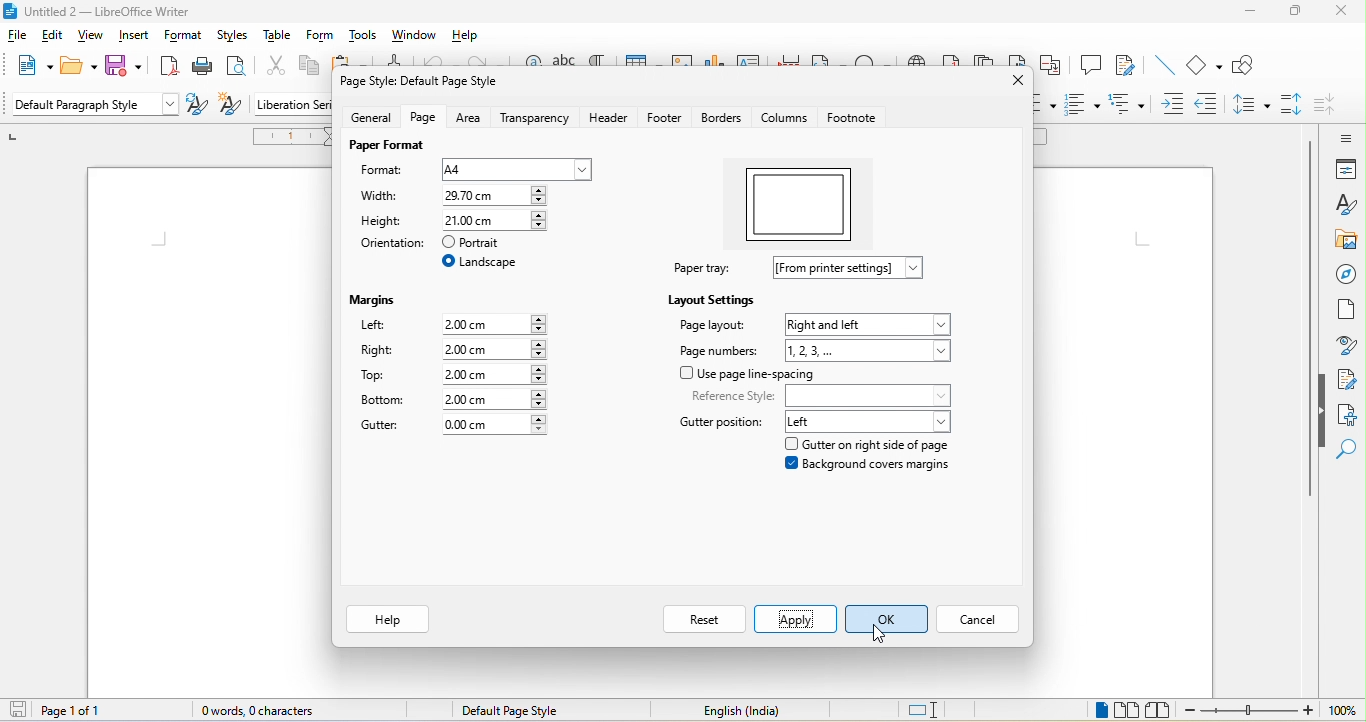 The height and width of the screenshot is (722, 1366). Describe the element at coordinates (850, 267) in the screenshot. I see `from printer settings` at that location.